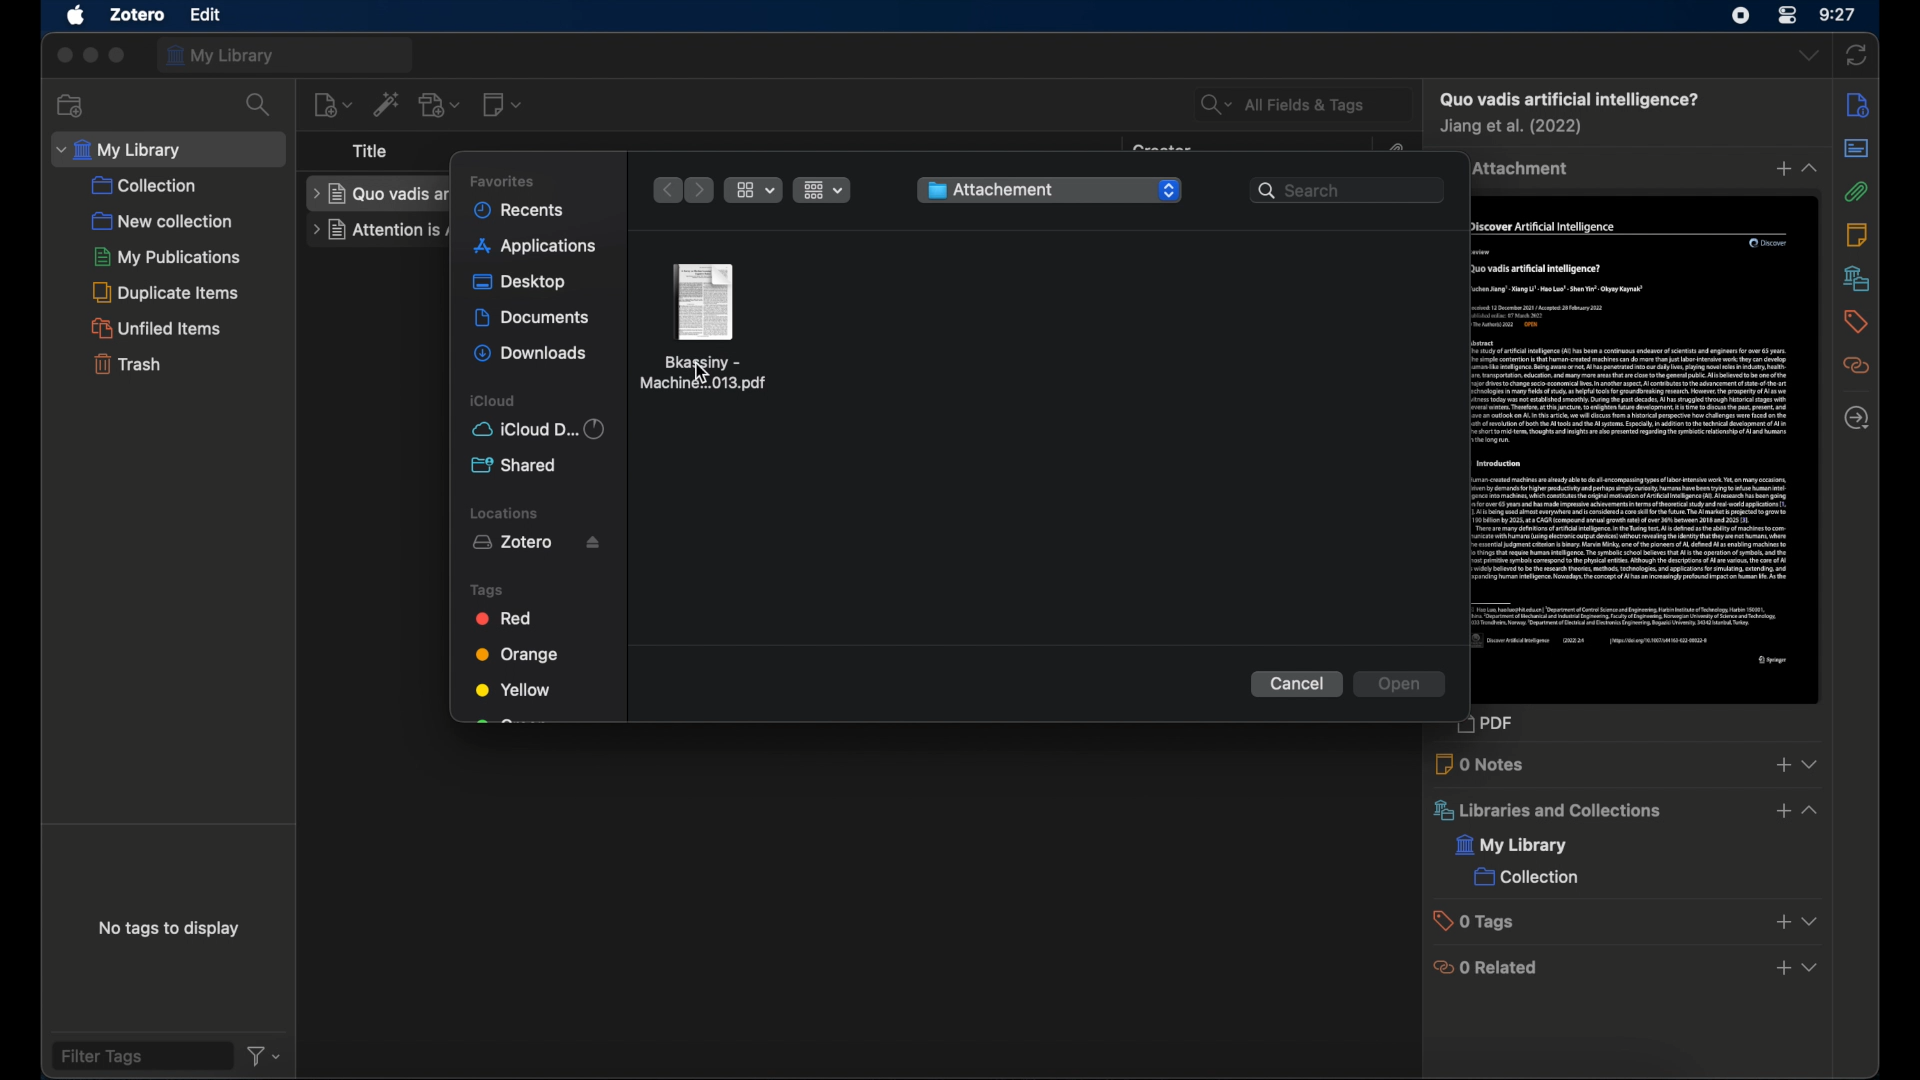  What do you see at coordinates (1525, 879) in the screenshot?
I see `collection` at bounding box center [1525, 879].